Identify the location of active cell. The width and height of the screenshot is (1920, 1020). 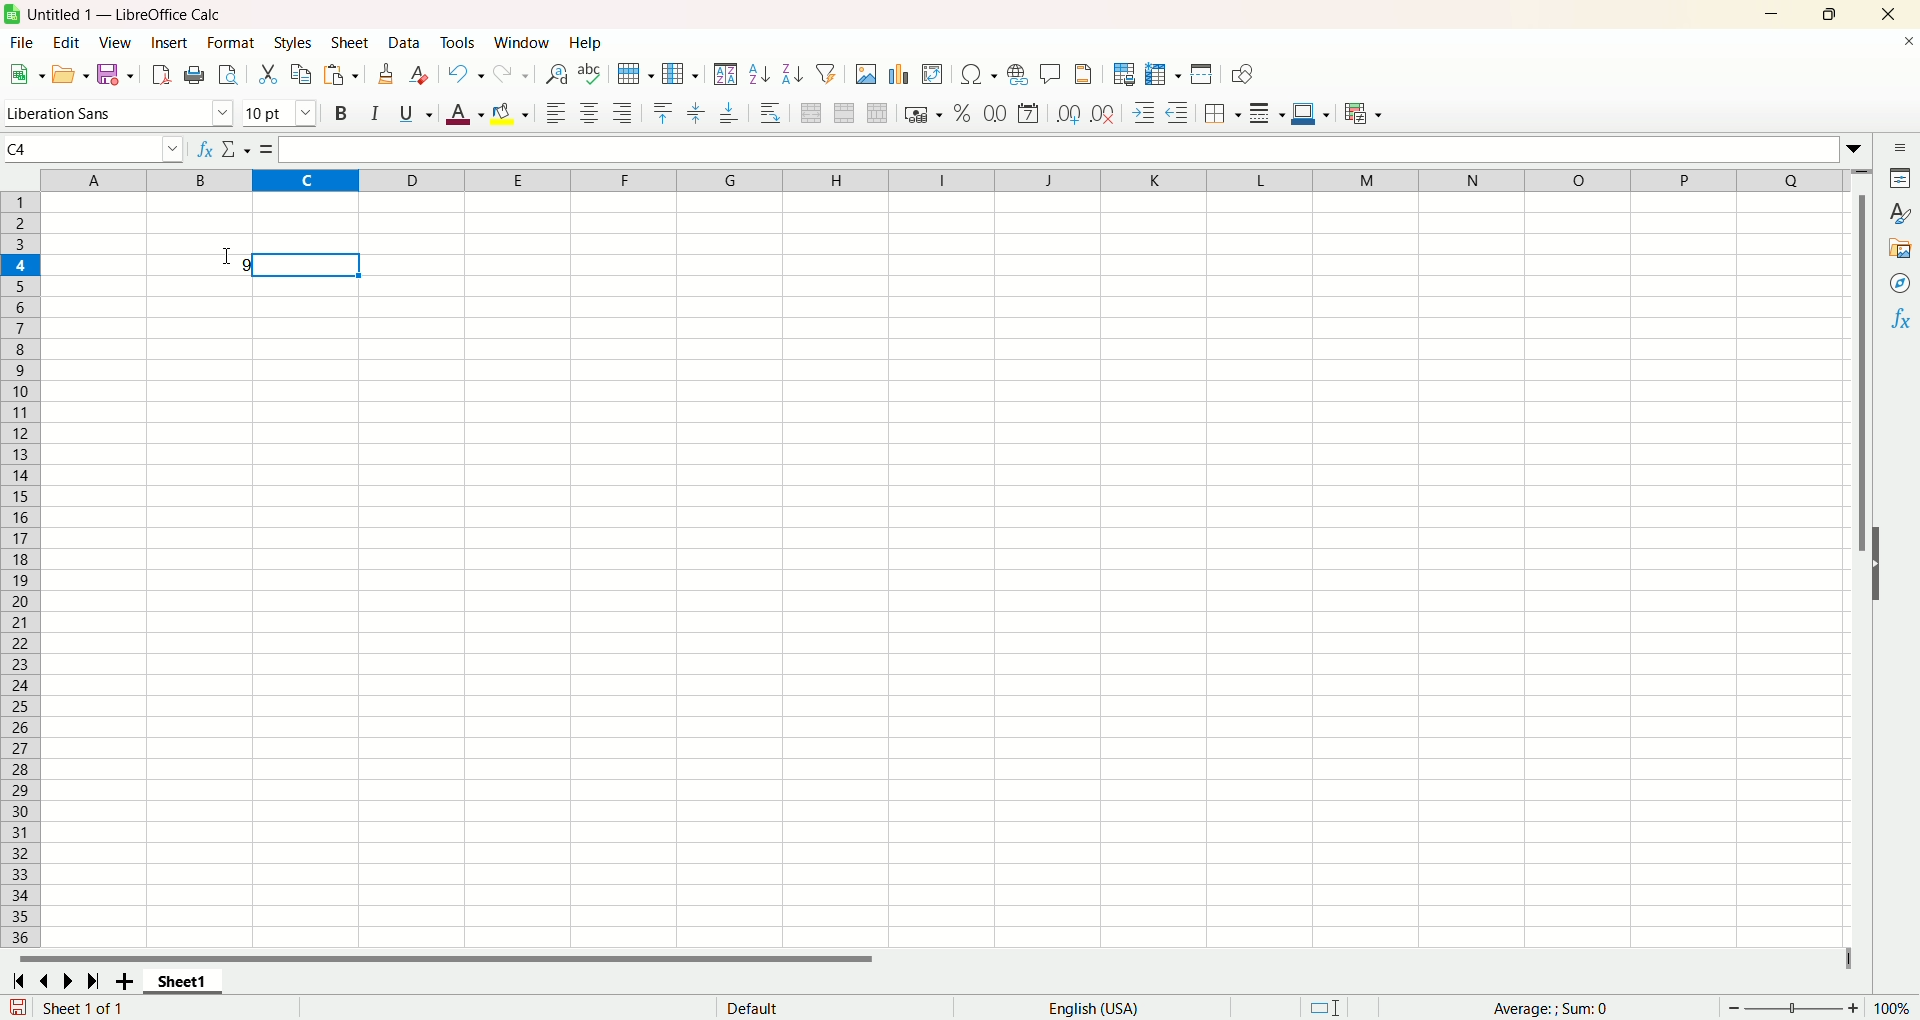
(305, 265).